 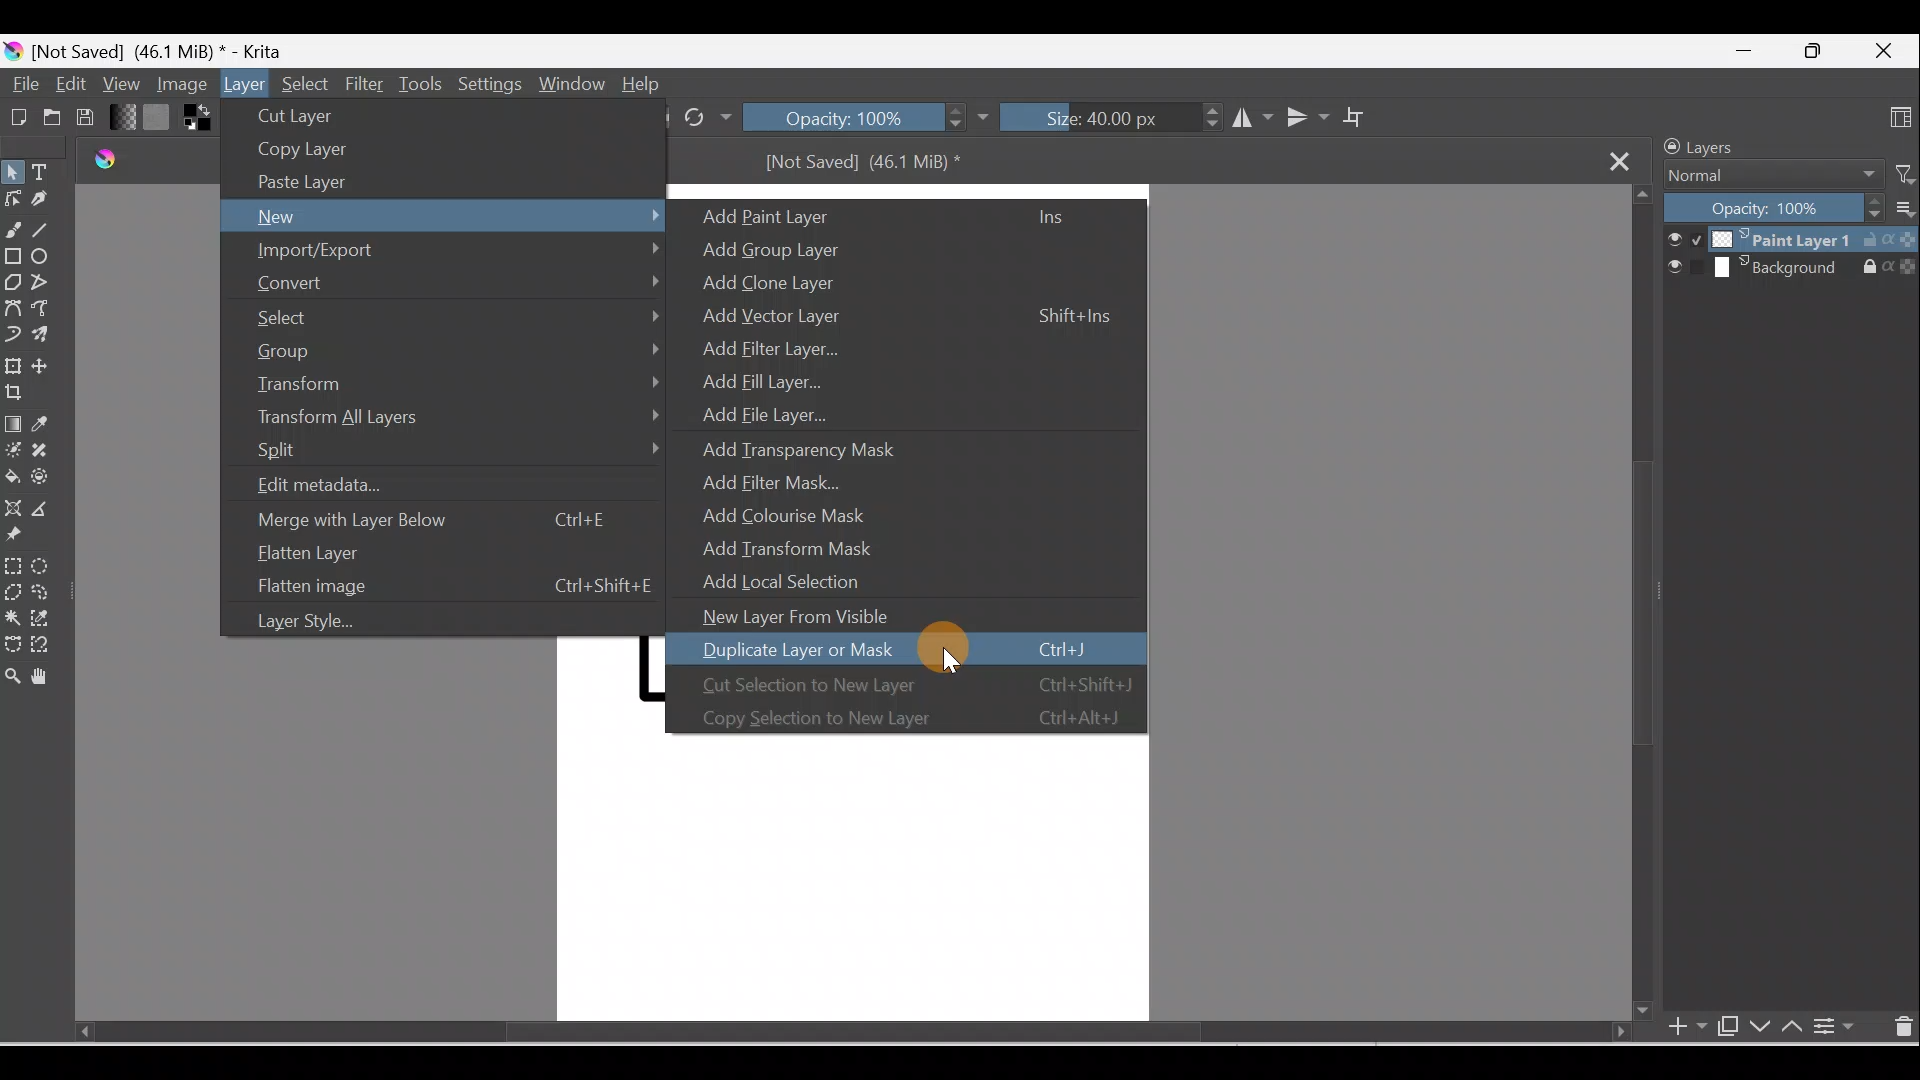 I want to click on Wrap around mode, so click(x=1364, y=117).